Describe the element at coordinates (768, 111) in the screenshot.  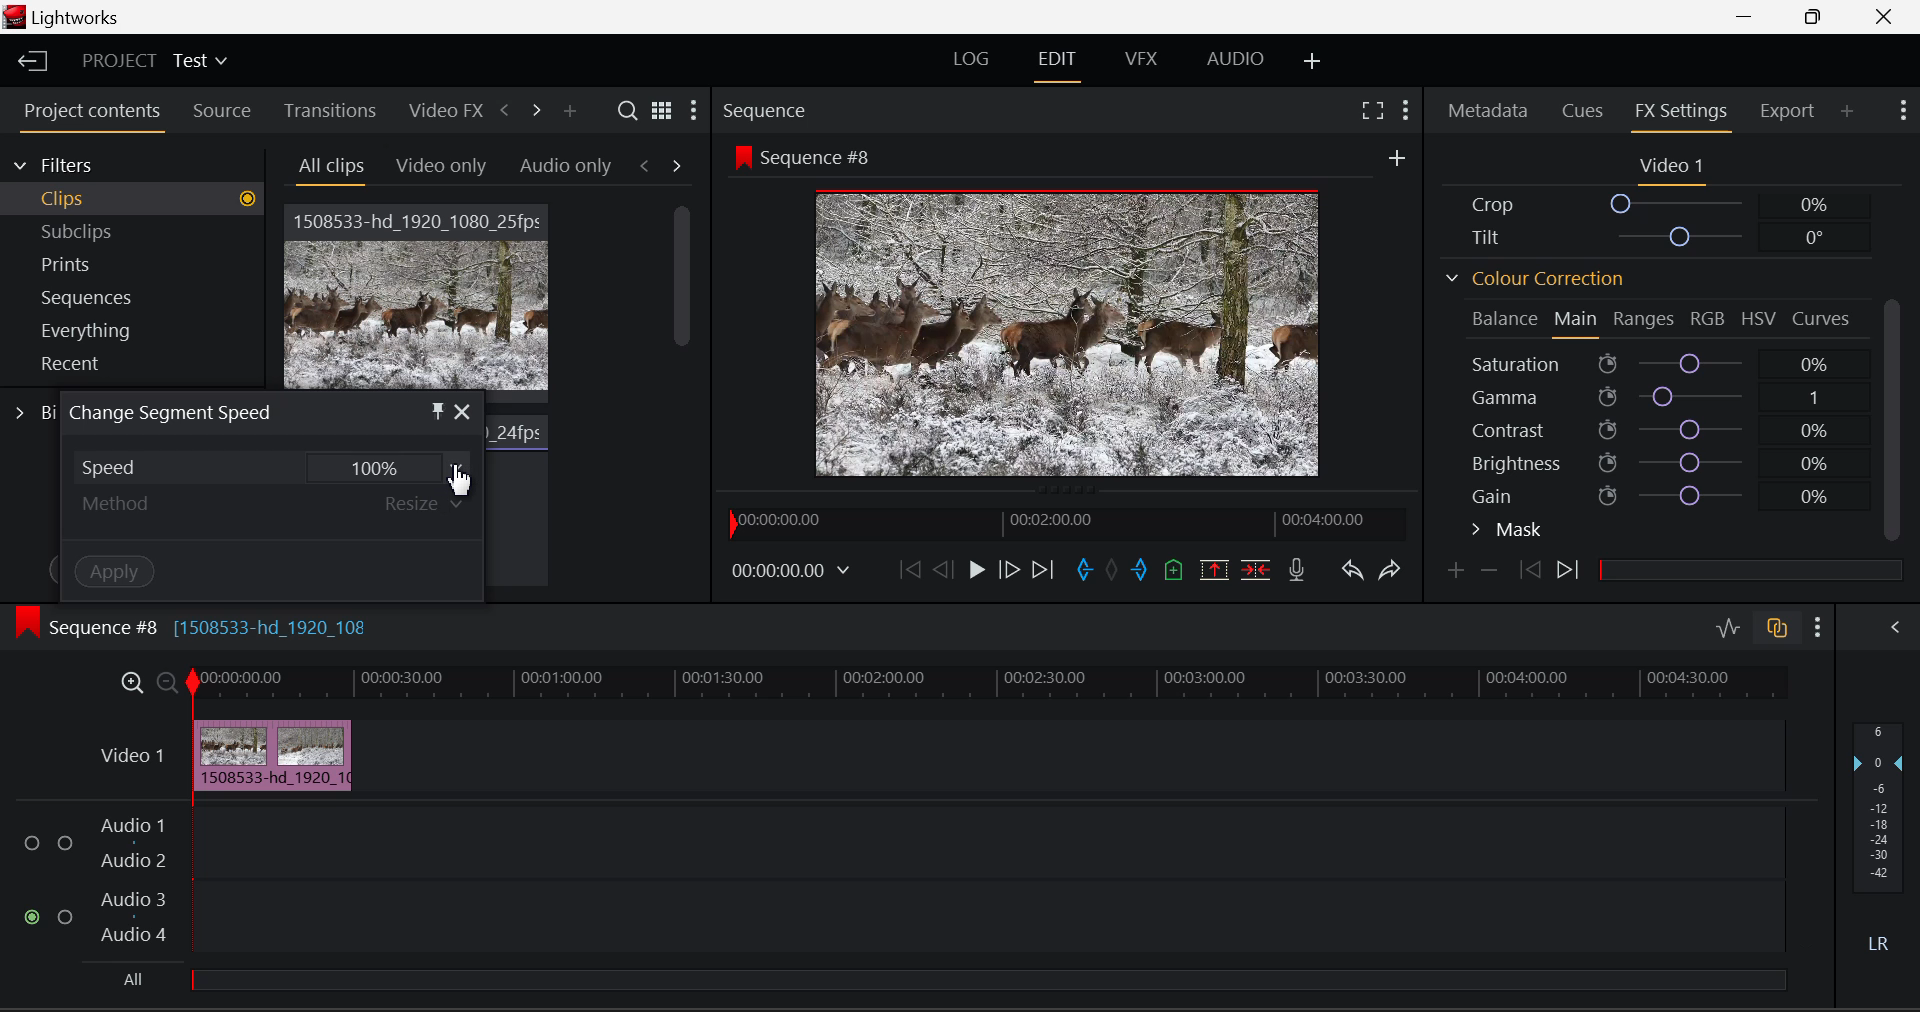
I see `Sequence Preview Section Heading` at that location.